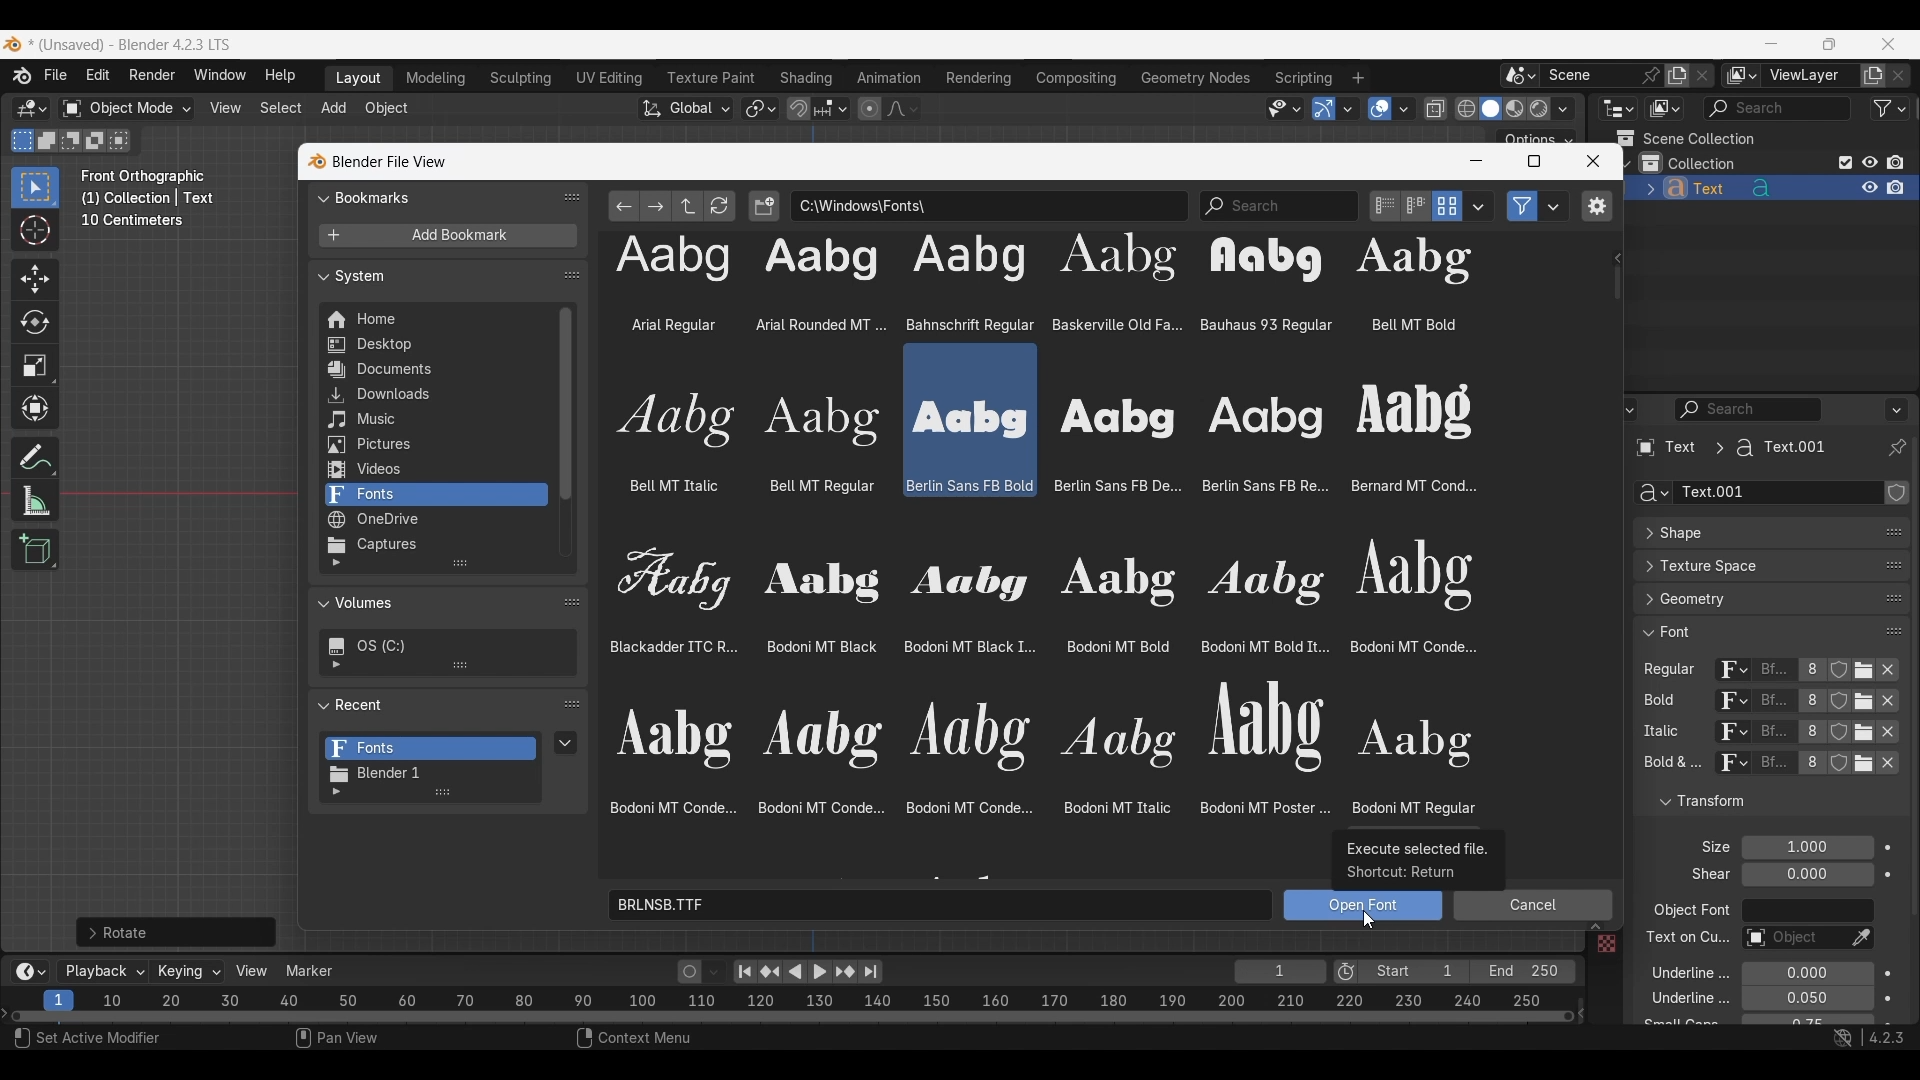 The image size is (1920, 1080). What do you see at coordinates (1582, 1012) in the screenshot?
I see `Decrease frames space` at bounding box center [1582, 1012].